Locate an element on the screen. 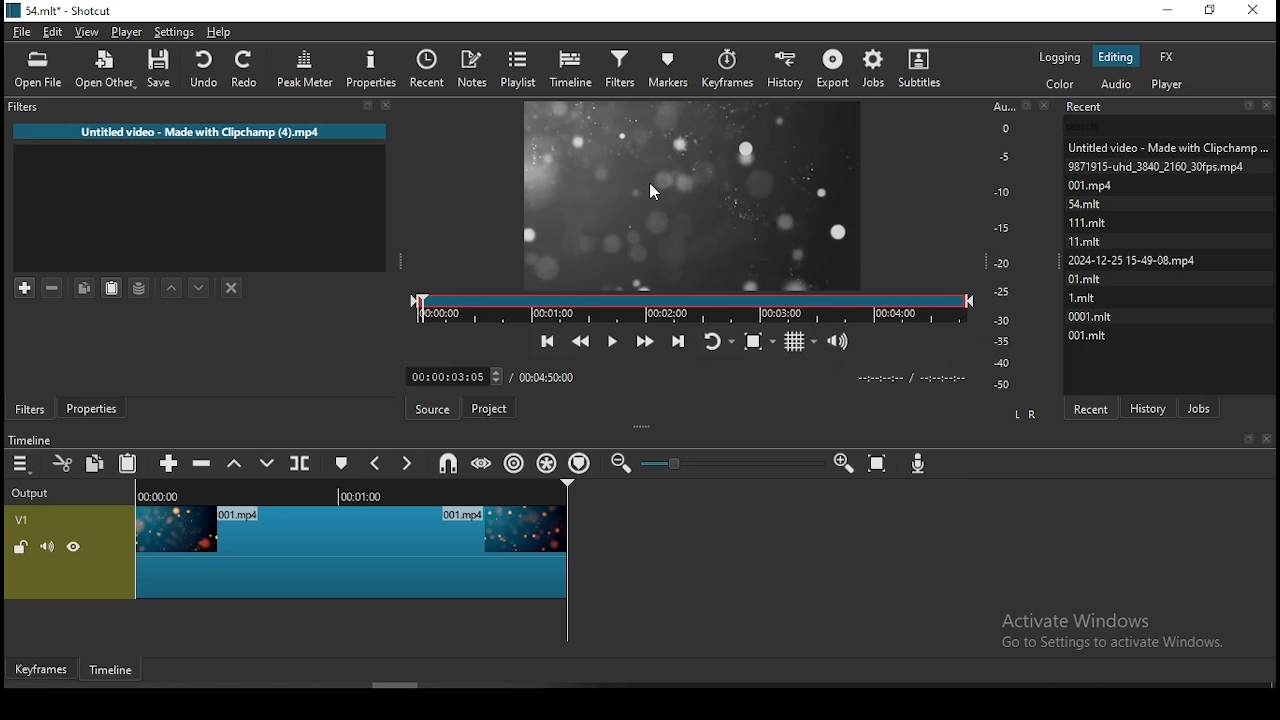 The height and width of the screenshot is (720, 1280). Recent is located at coordinates (1170, 107).